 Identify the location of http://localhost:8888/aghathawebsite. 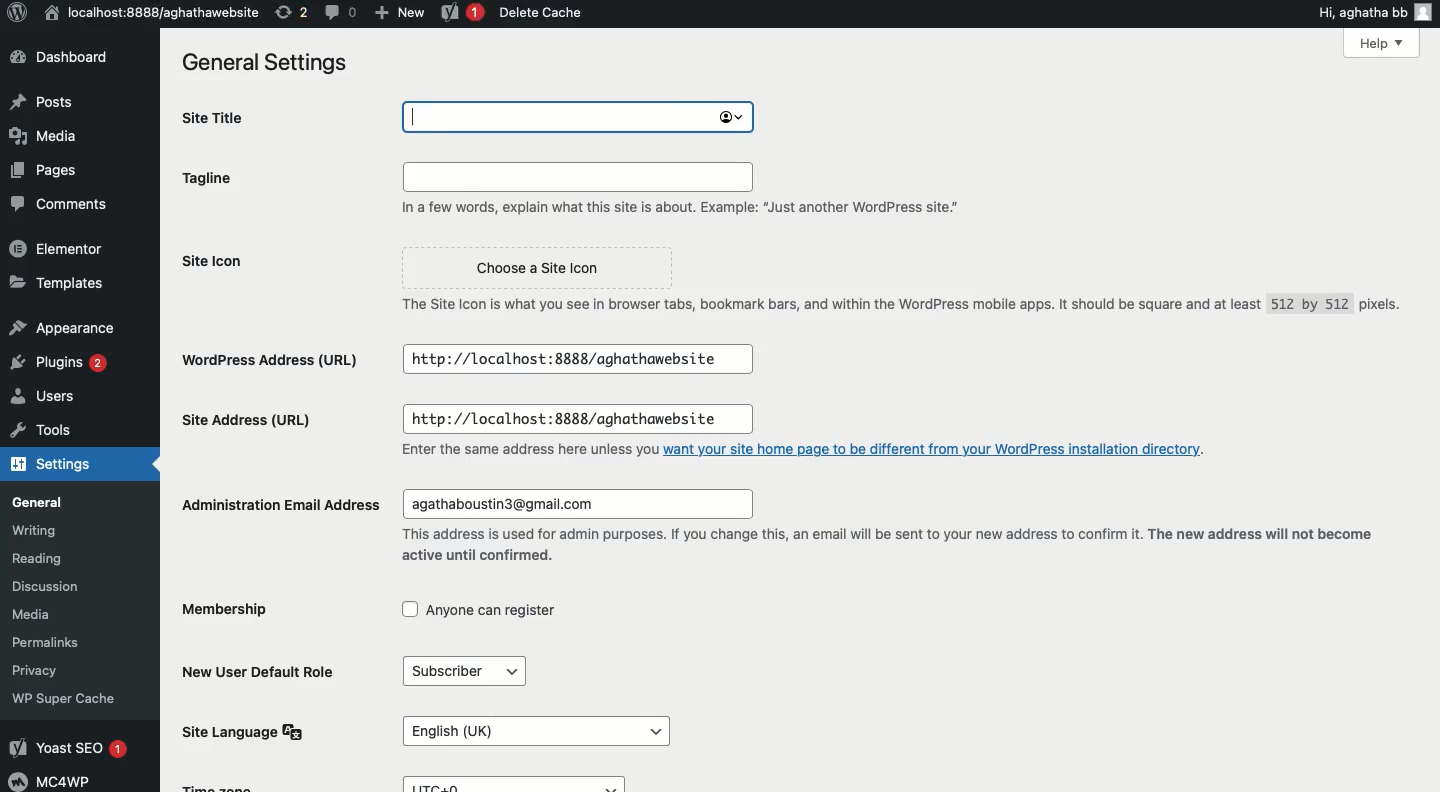
(579, 419).